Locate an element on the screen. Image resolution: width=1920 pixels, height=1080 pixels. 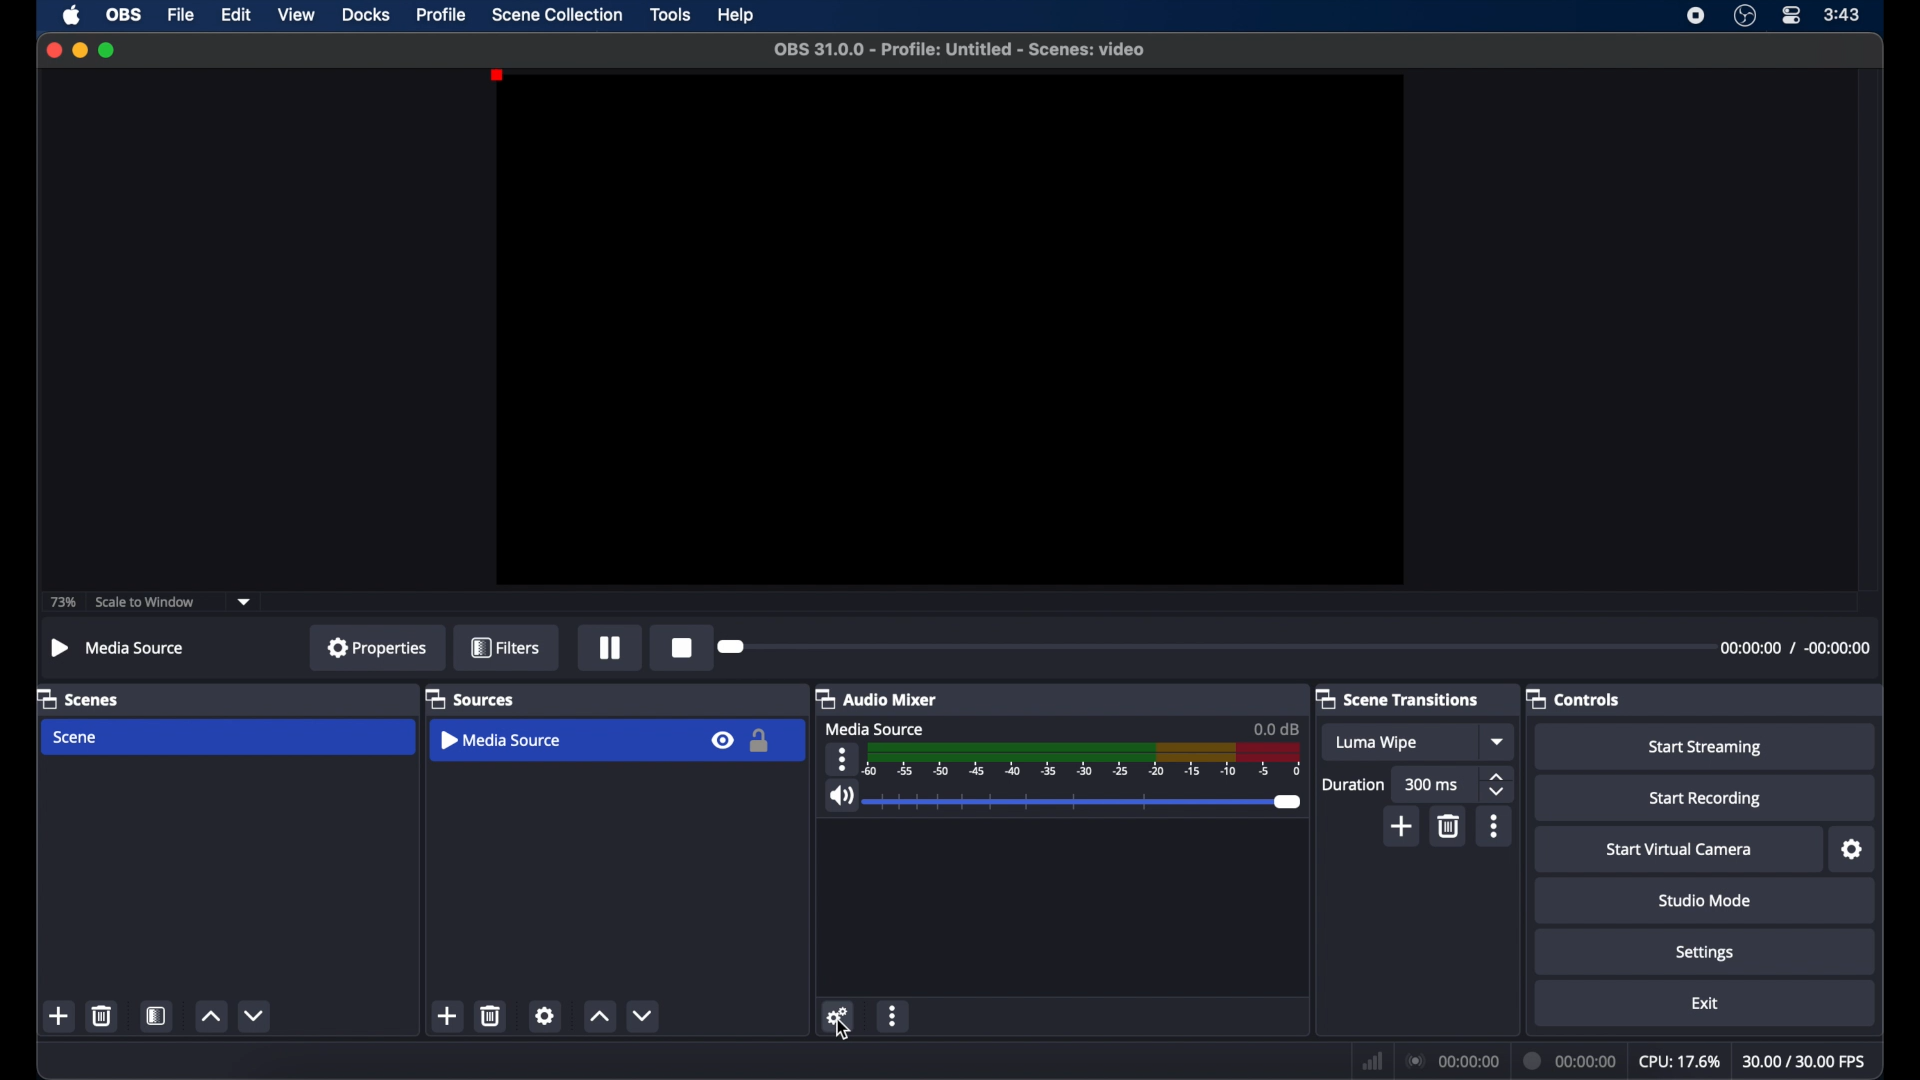
00:00:00 is located at coordinates (1571, 1061).